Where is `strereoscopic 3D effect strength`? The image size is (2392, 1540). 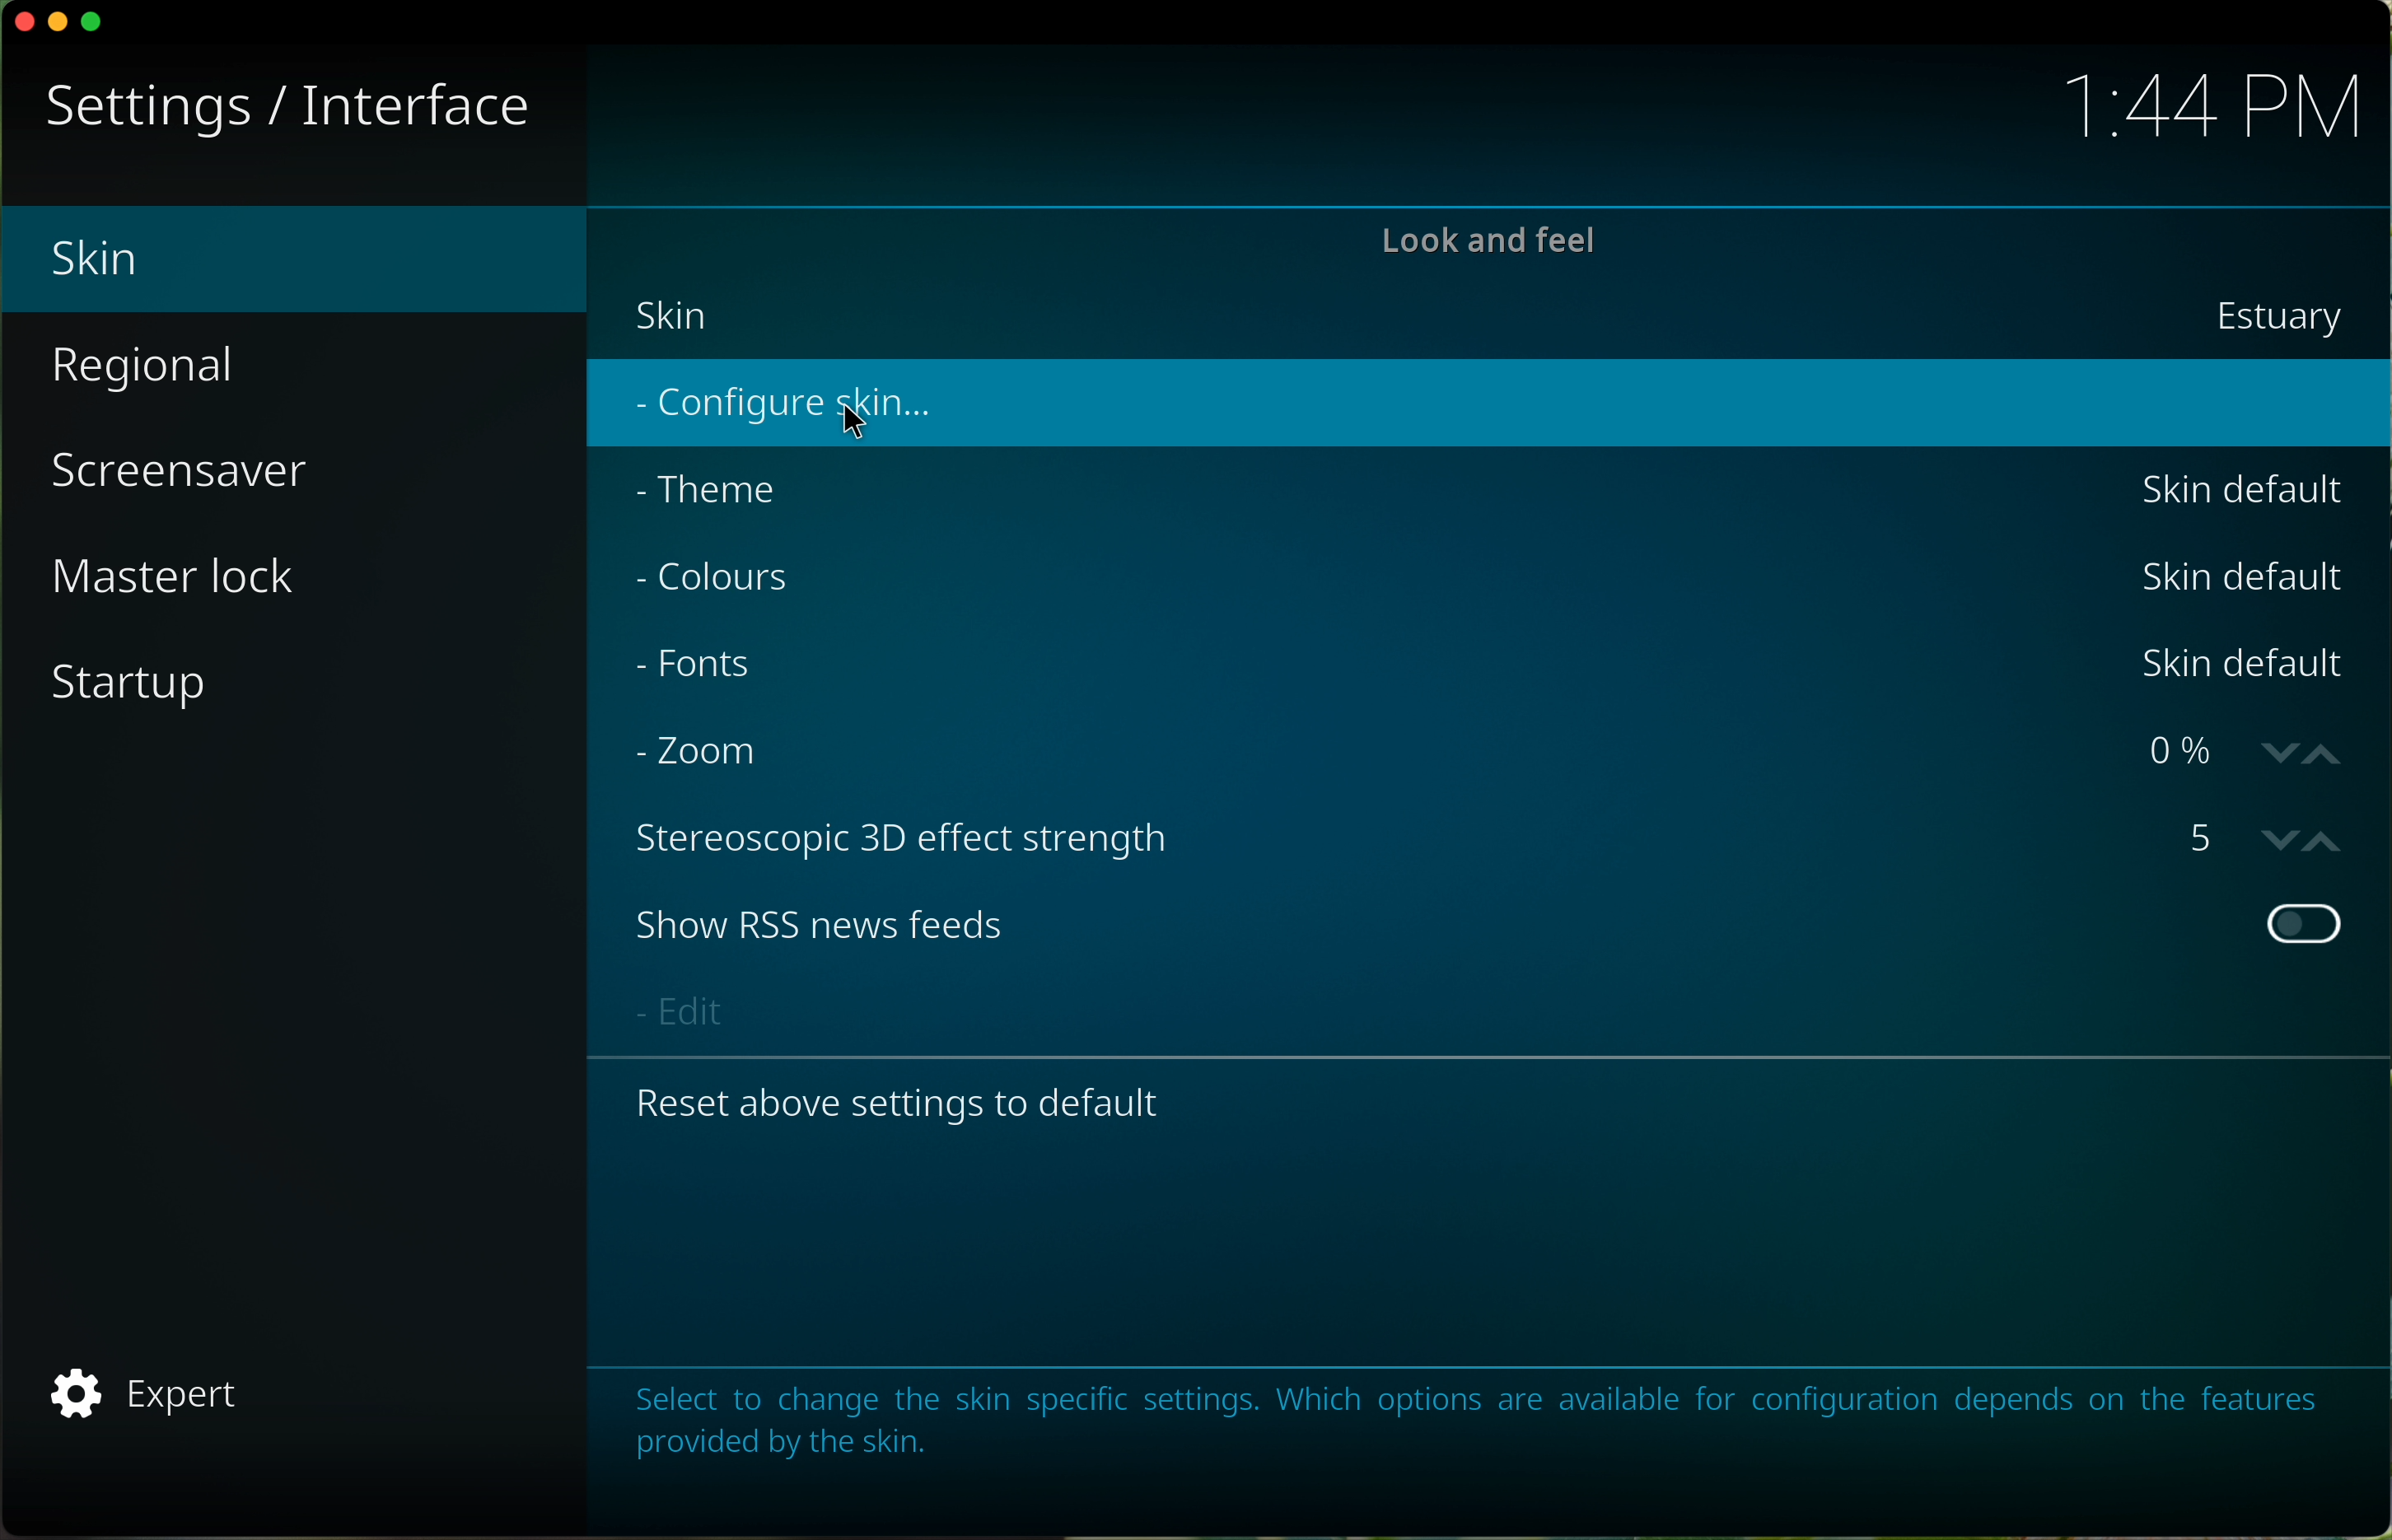 strereoscopic 3D effect strength is located at coordinates (910, 844).